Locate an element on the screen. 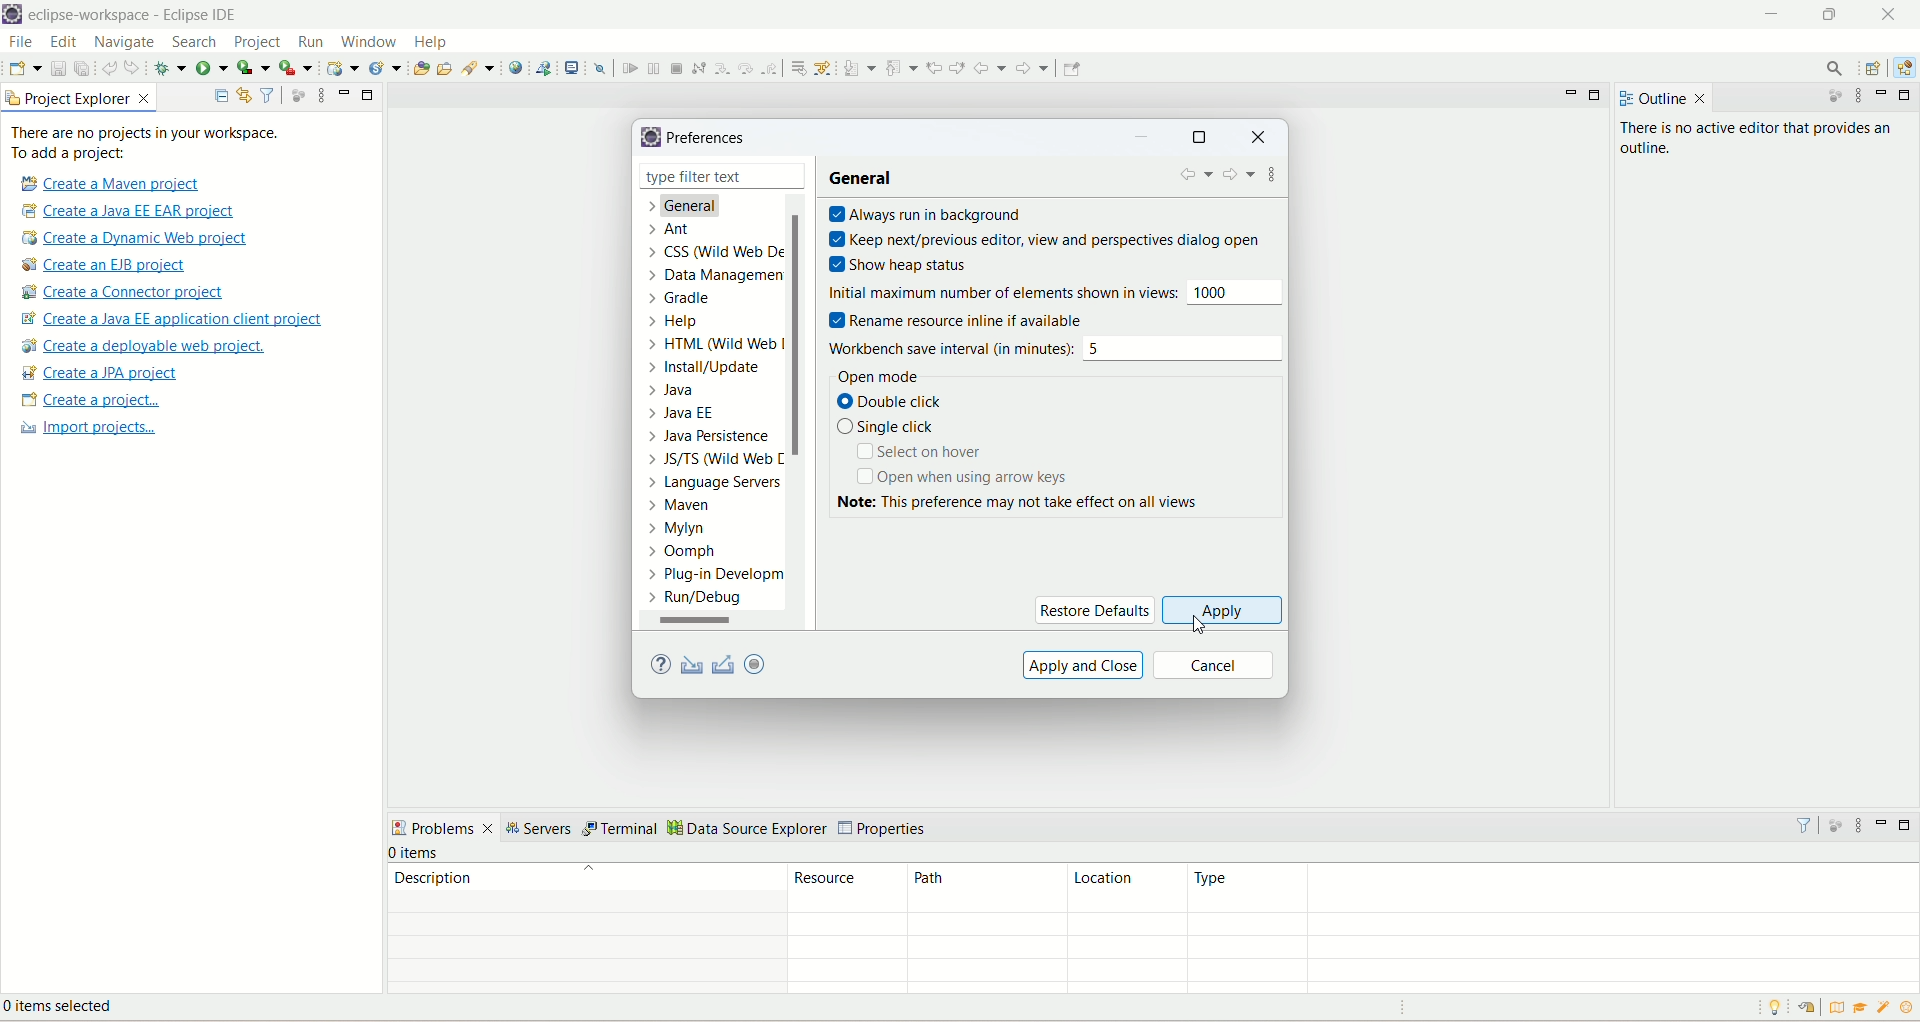 This screenshot has width=1920, height=1022. initial maximum number of elements shown in view: 1000 is located at coordinates (1058, 291).